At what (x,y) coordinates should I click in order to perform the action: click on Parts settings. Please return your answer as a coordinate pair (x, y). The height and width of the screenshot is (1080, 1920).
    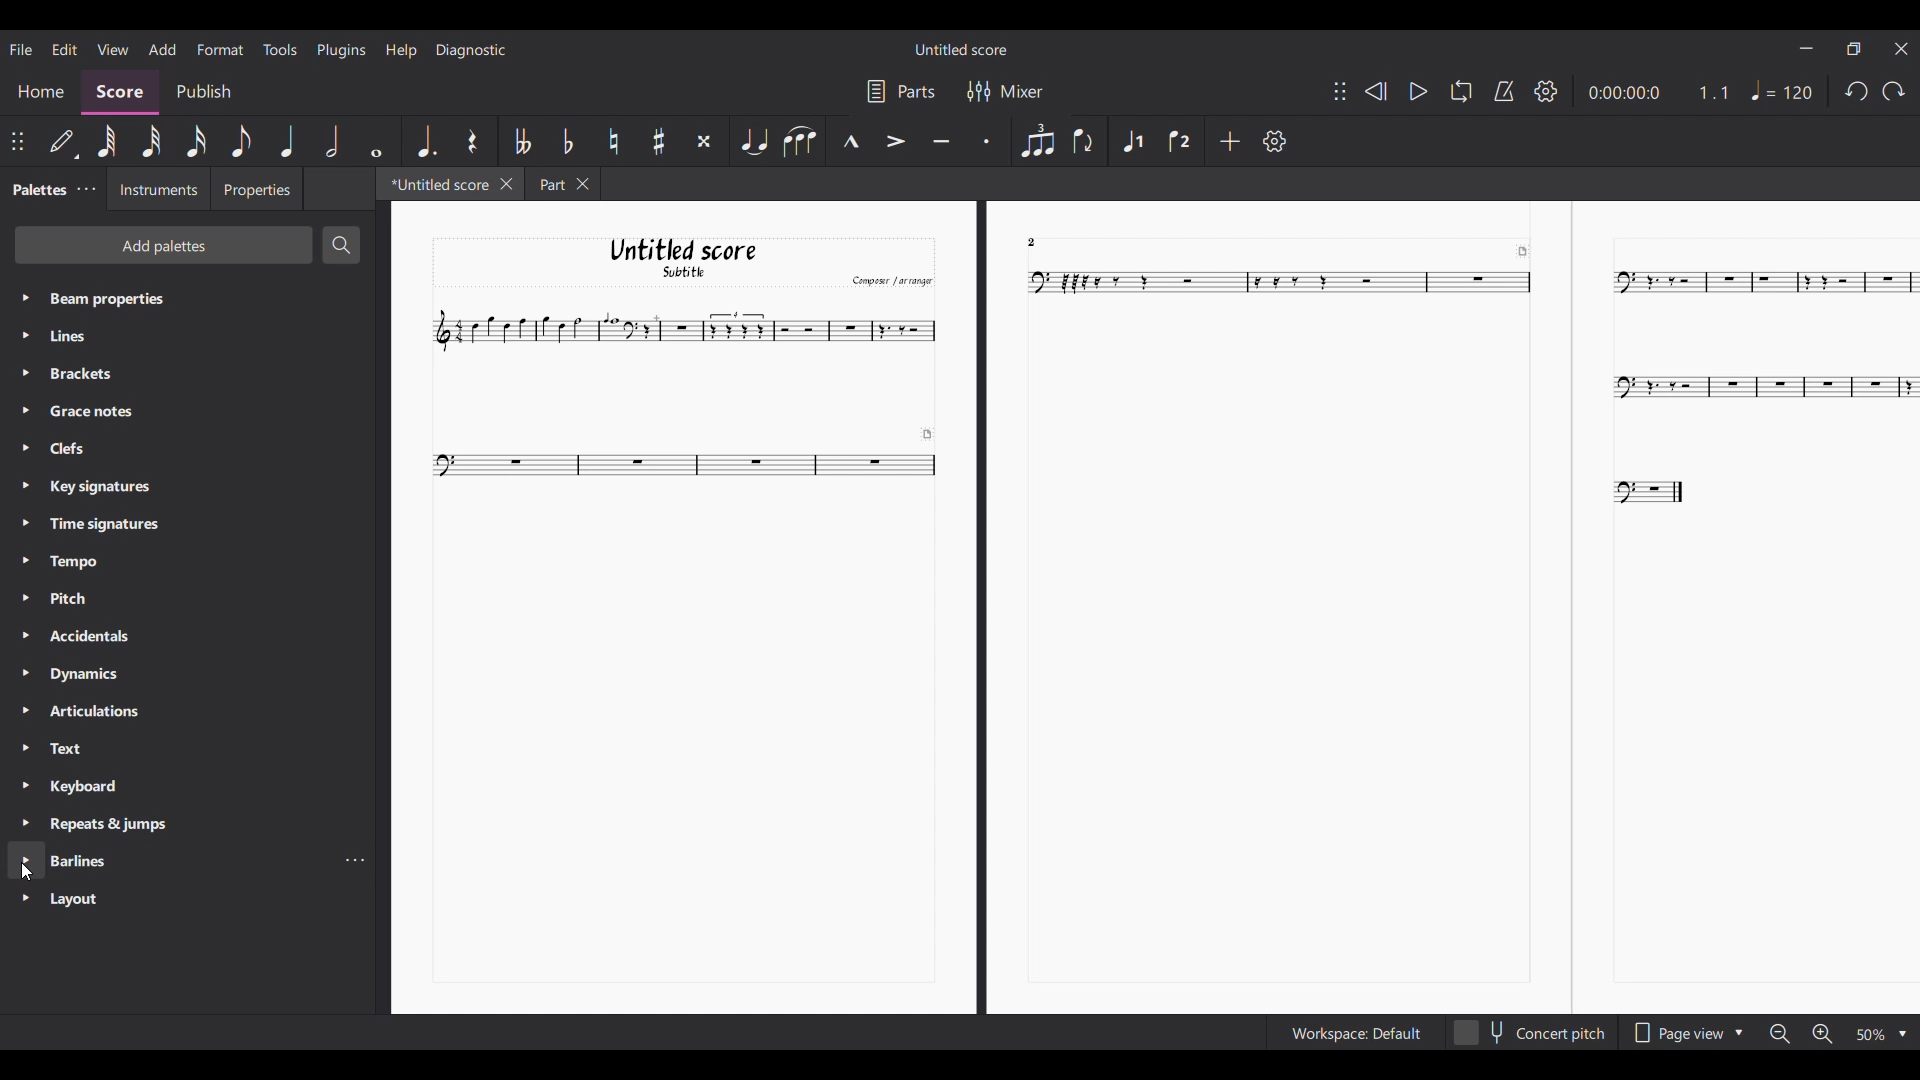
    Looking at the image, I should click on (901, 91).